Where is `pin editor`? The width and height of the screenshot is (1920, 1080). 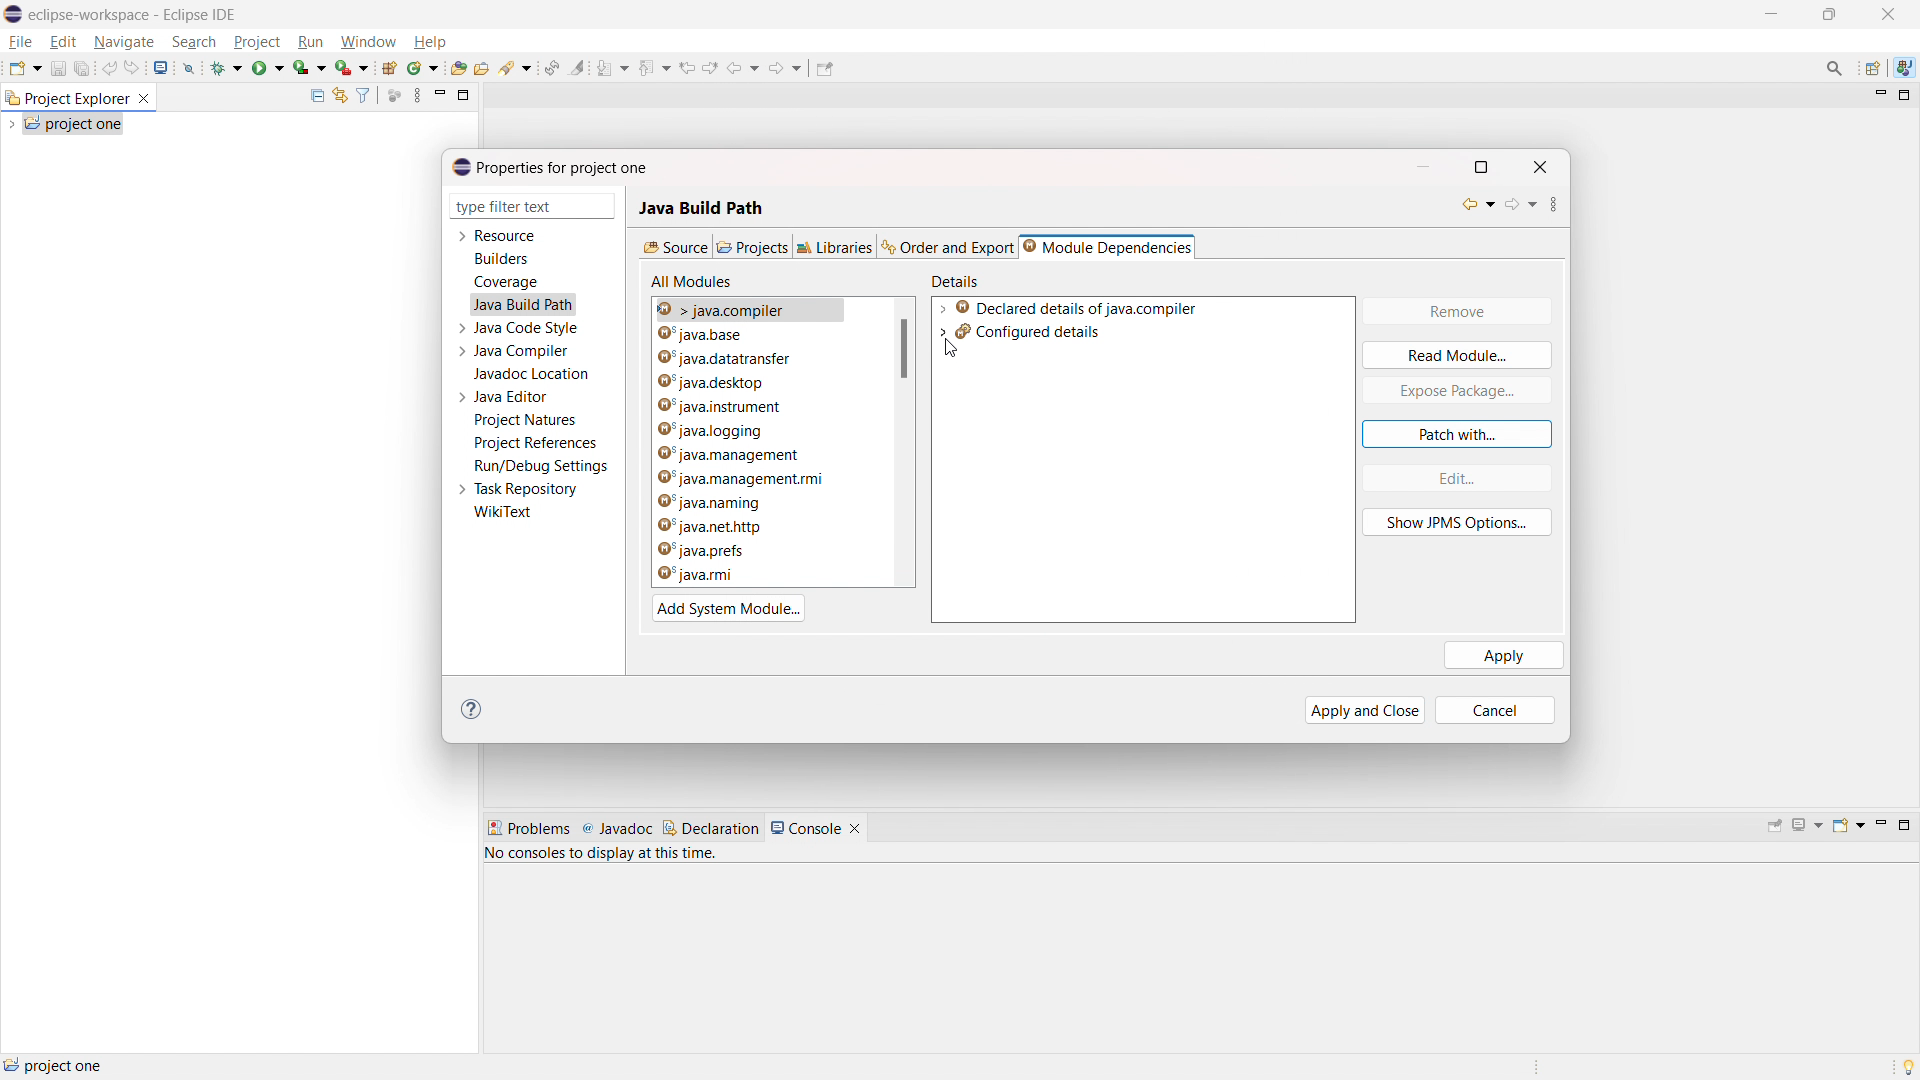 pin editor is located at coordinates (825, 68).